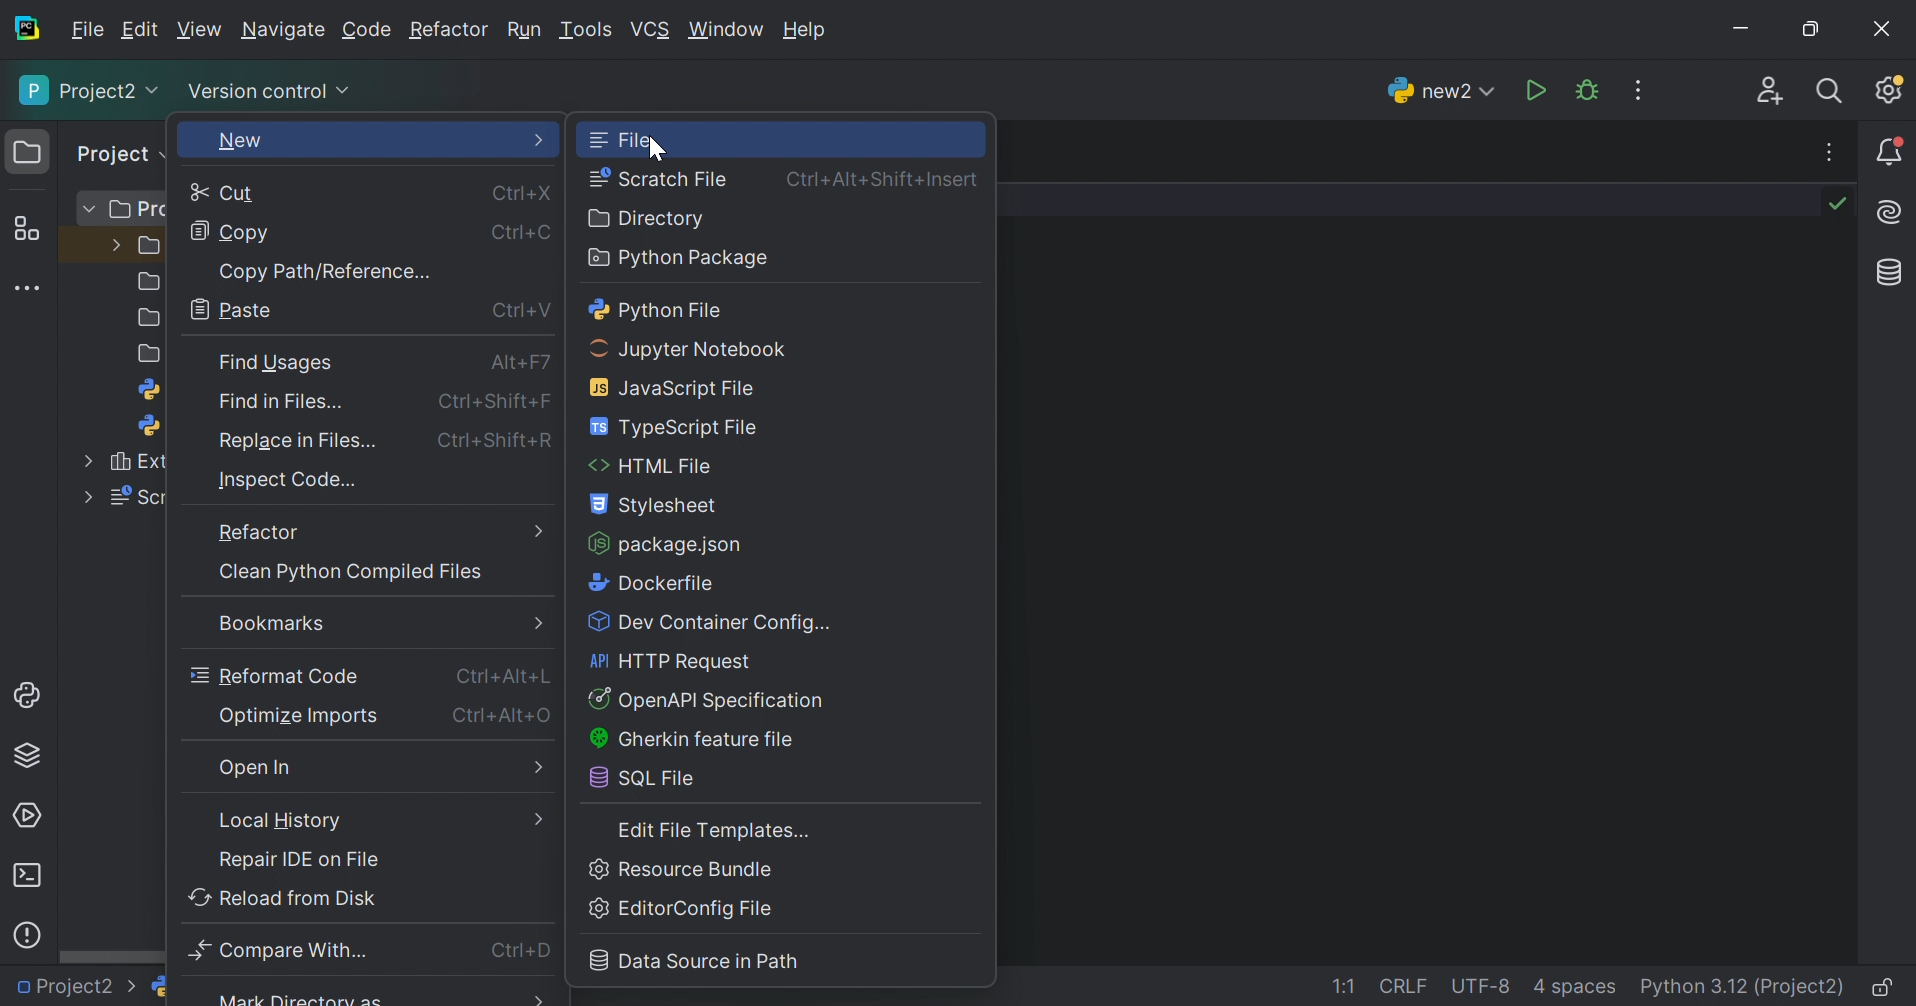  Describe the element at coordinates (25, 228) in the screenshot. I see `Structure` at that location.